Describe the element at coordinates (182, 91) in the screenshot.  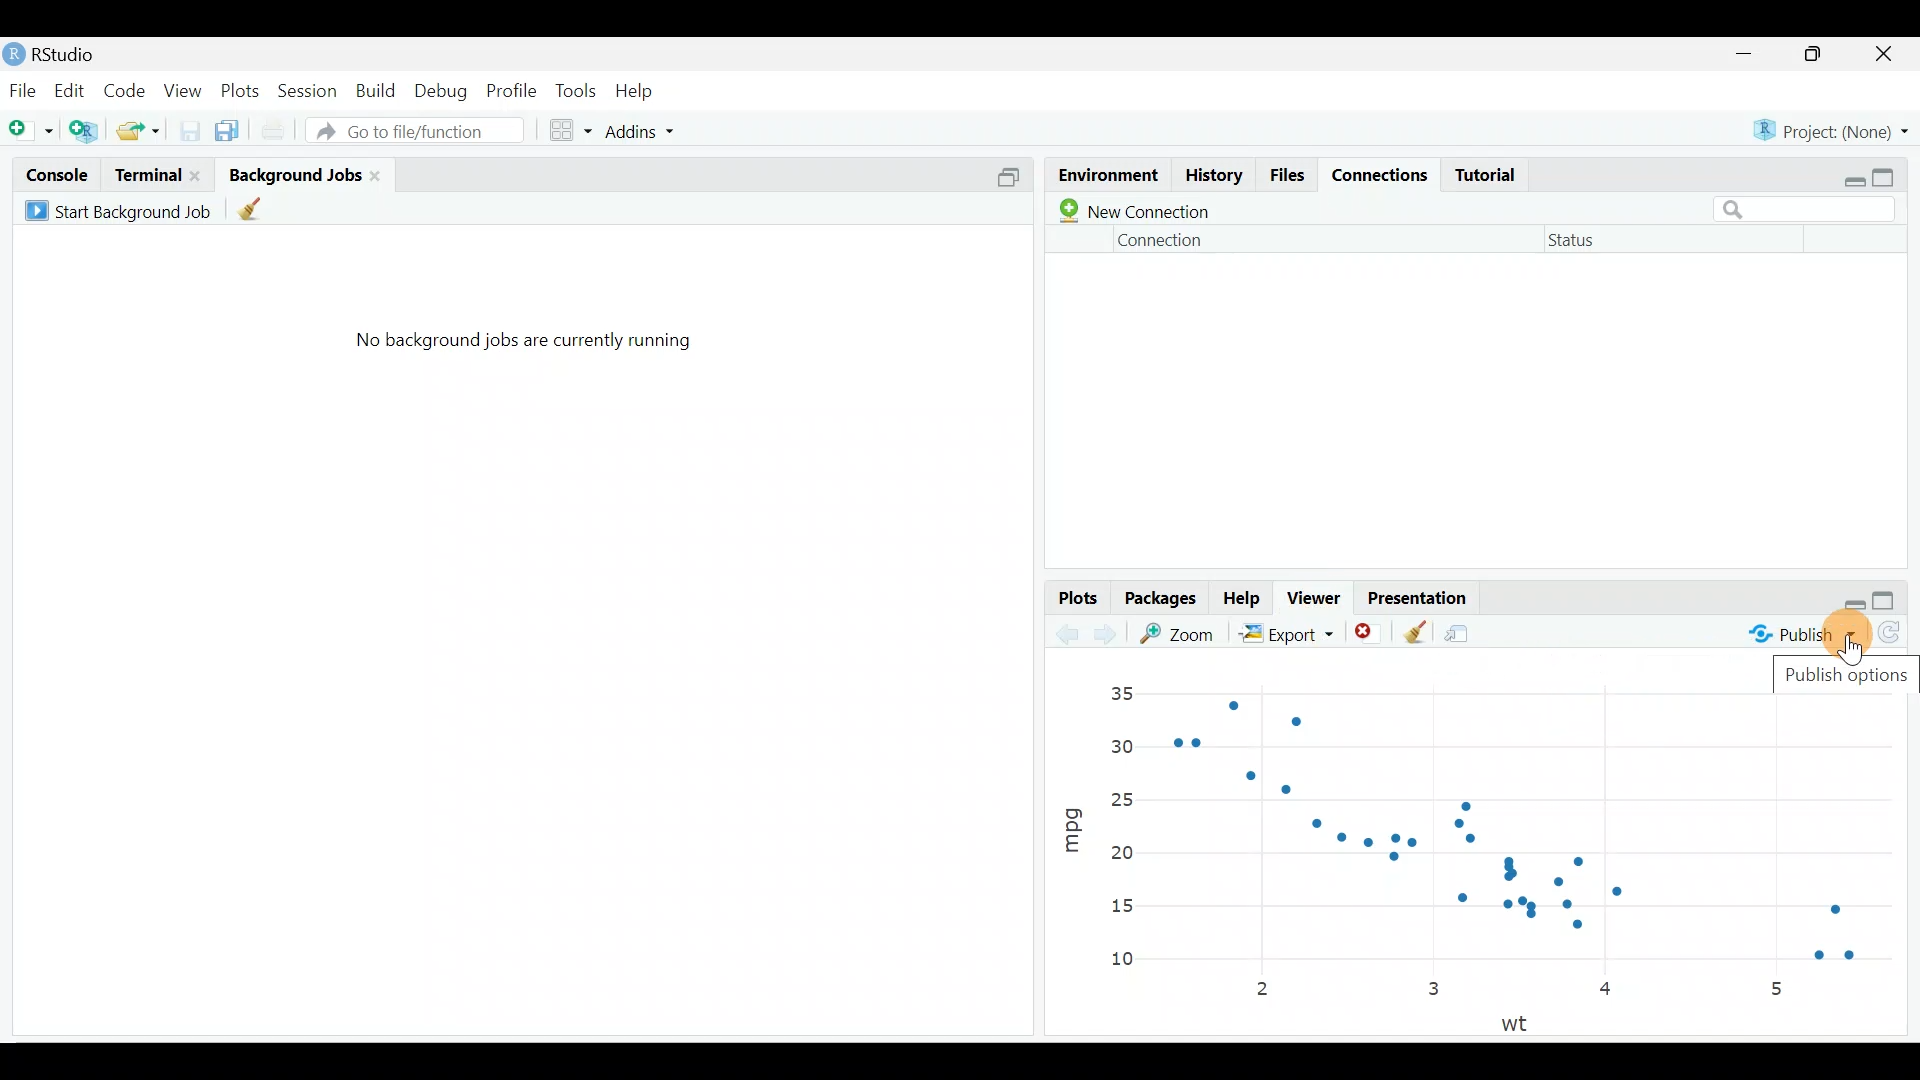
I see `View` at that location.